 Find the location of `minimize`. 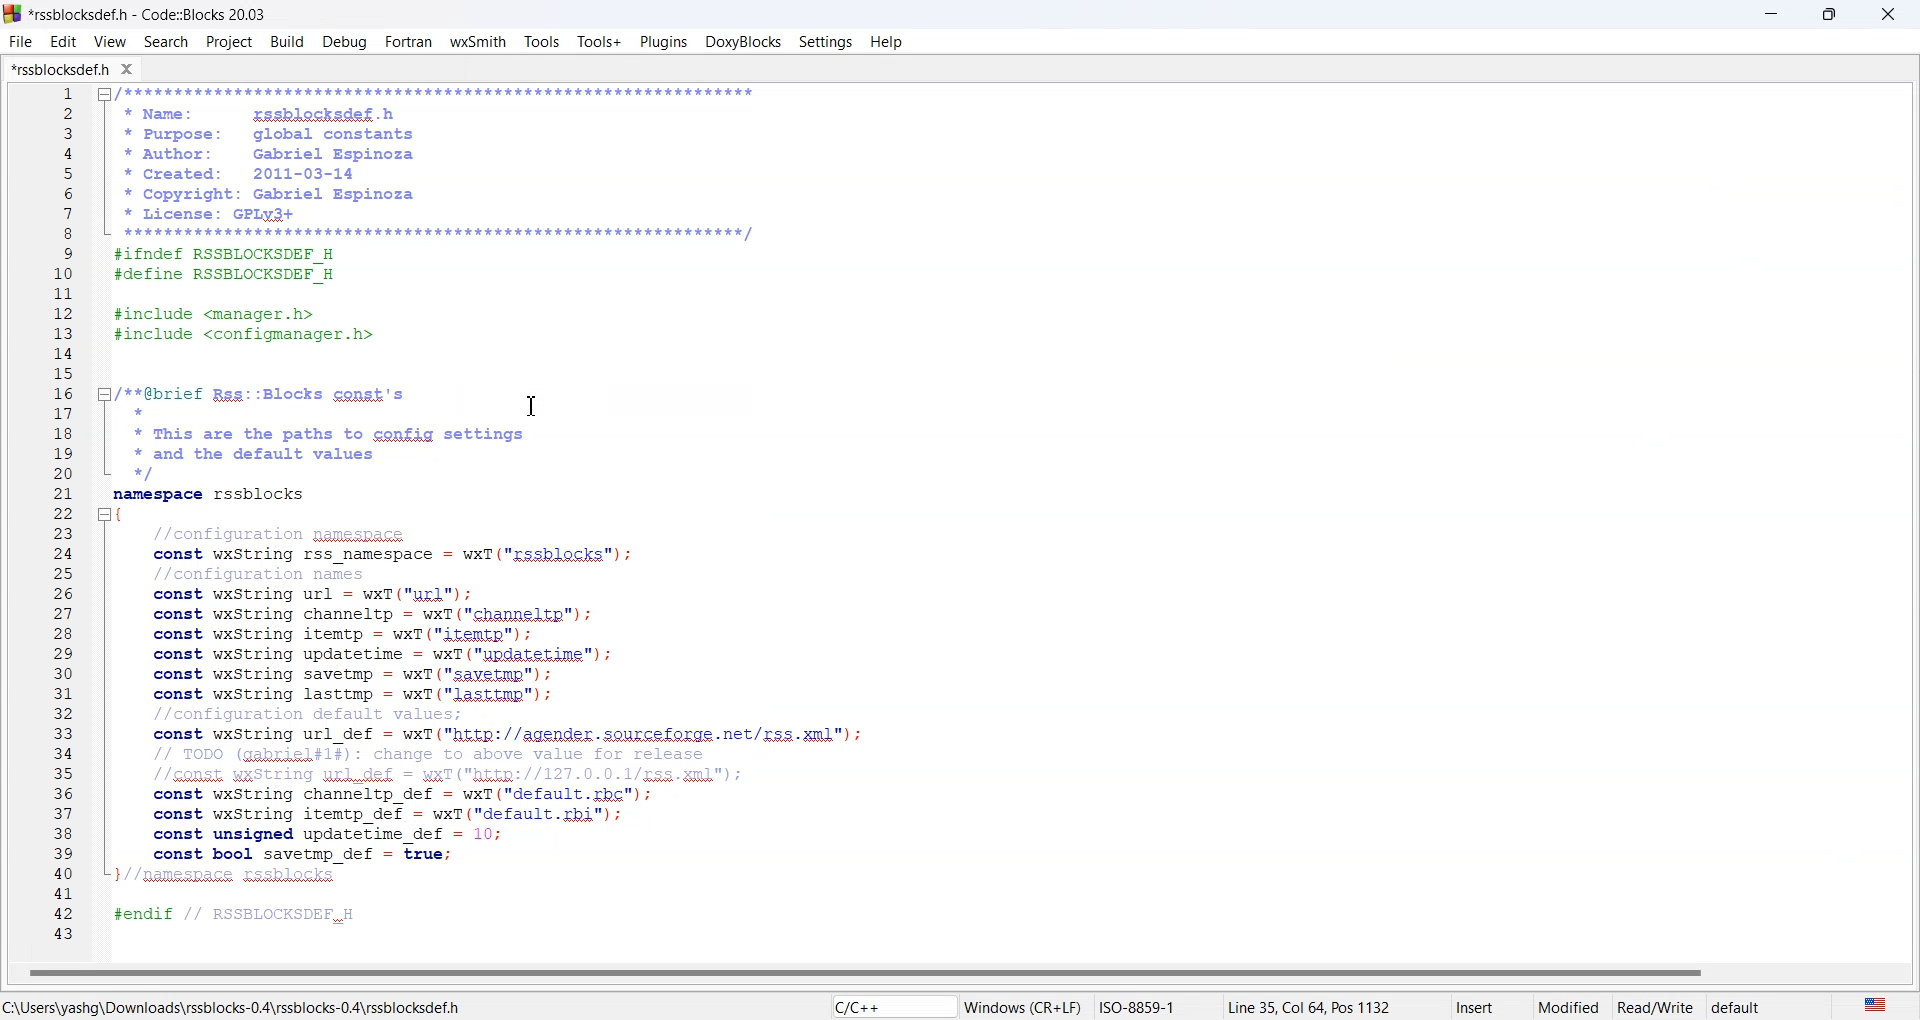

minimize is located at coordinates (109, 95).